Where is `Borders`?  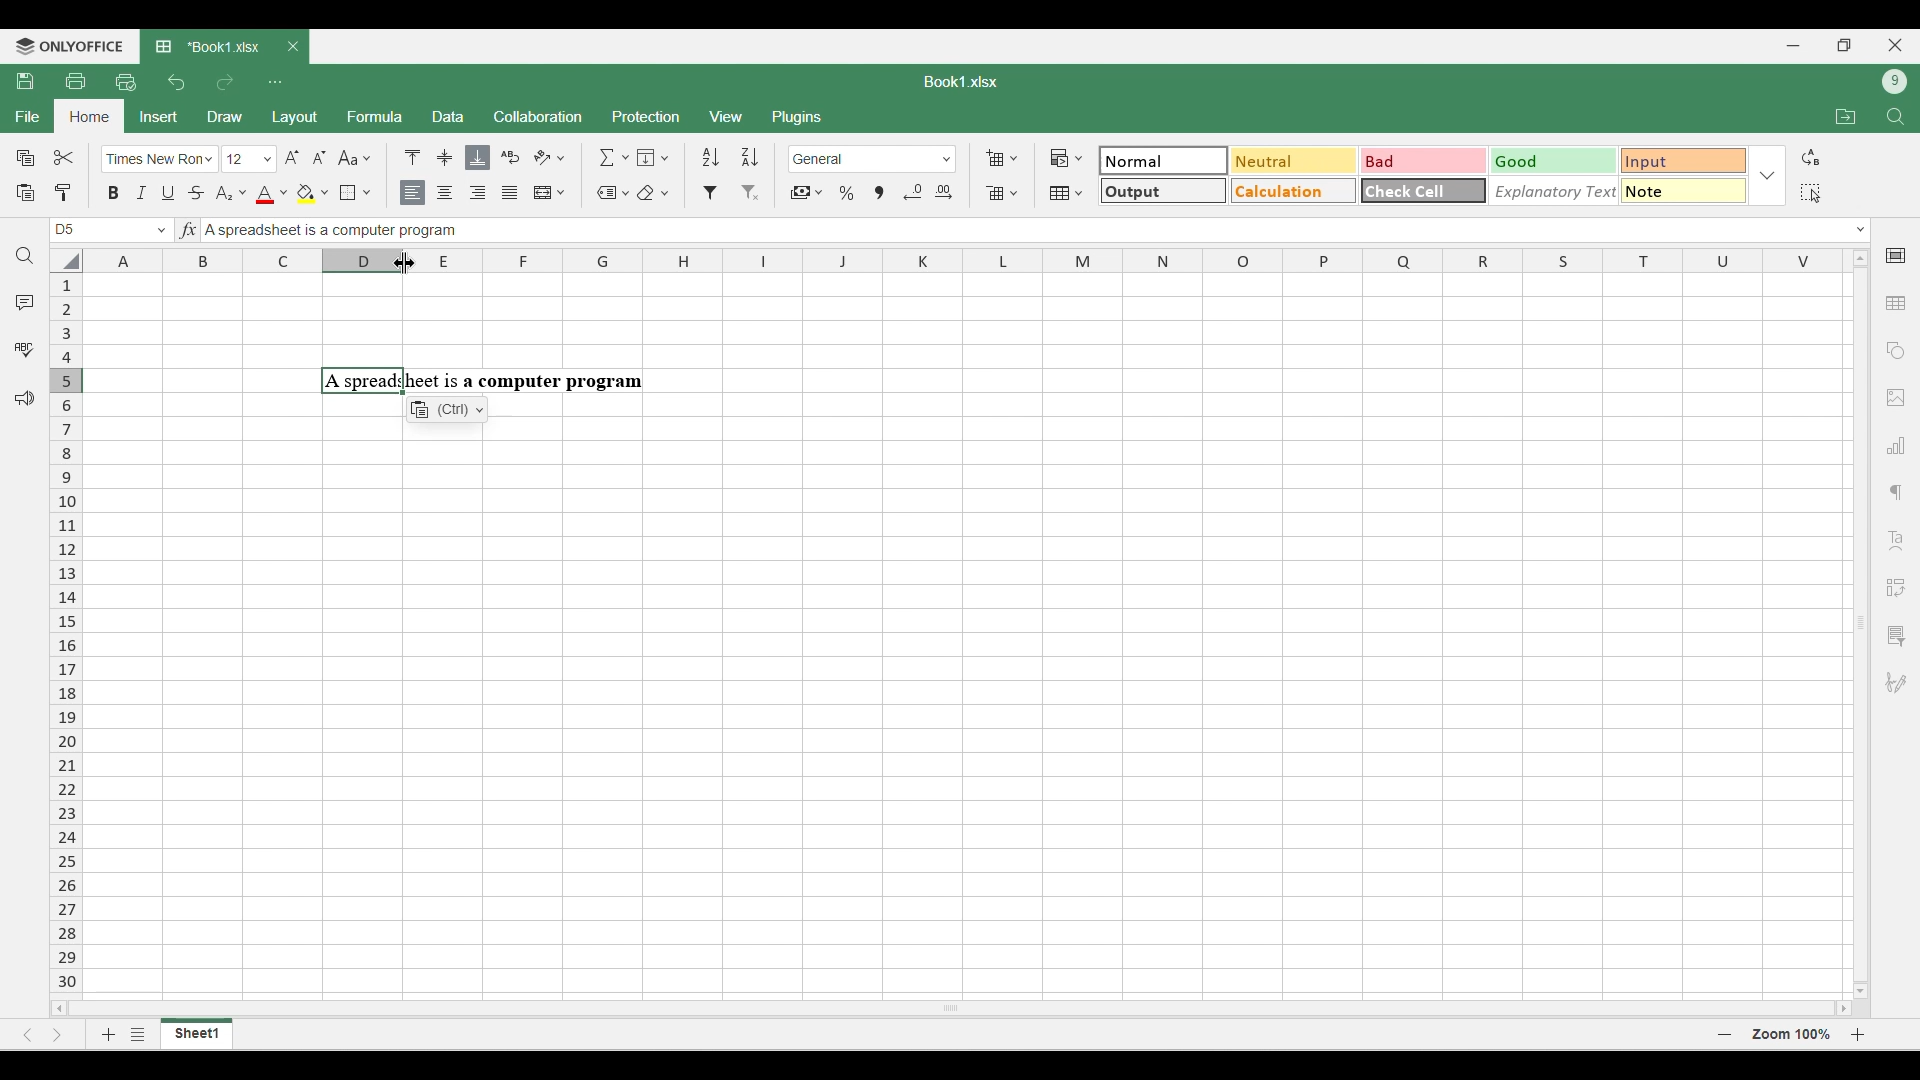
Borders is located at coordinates (355, 193).